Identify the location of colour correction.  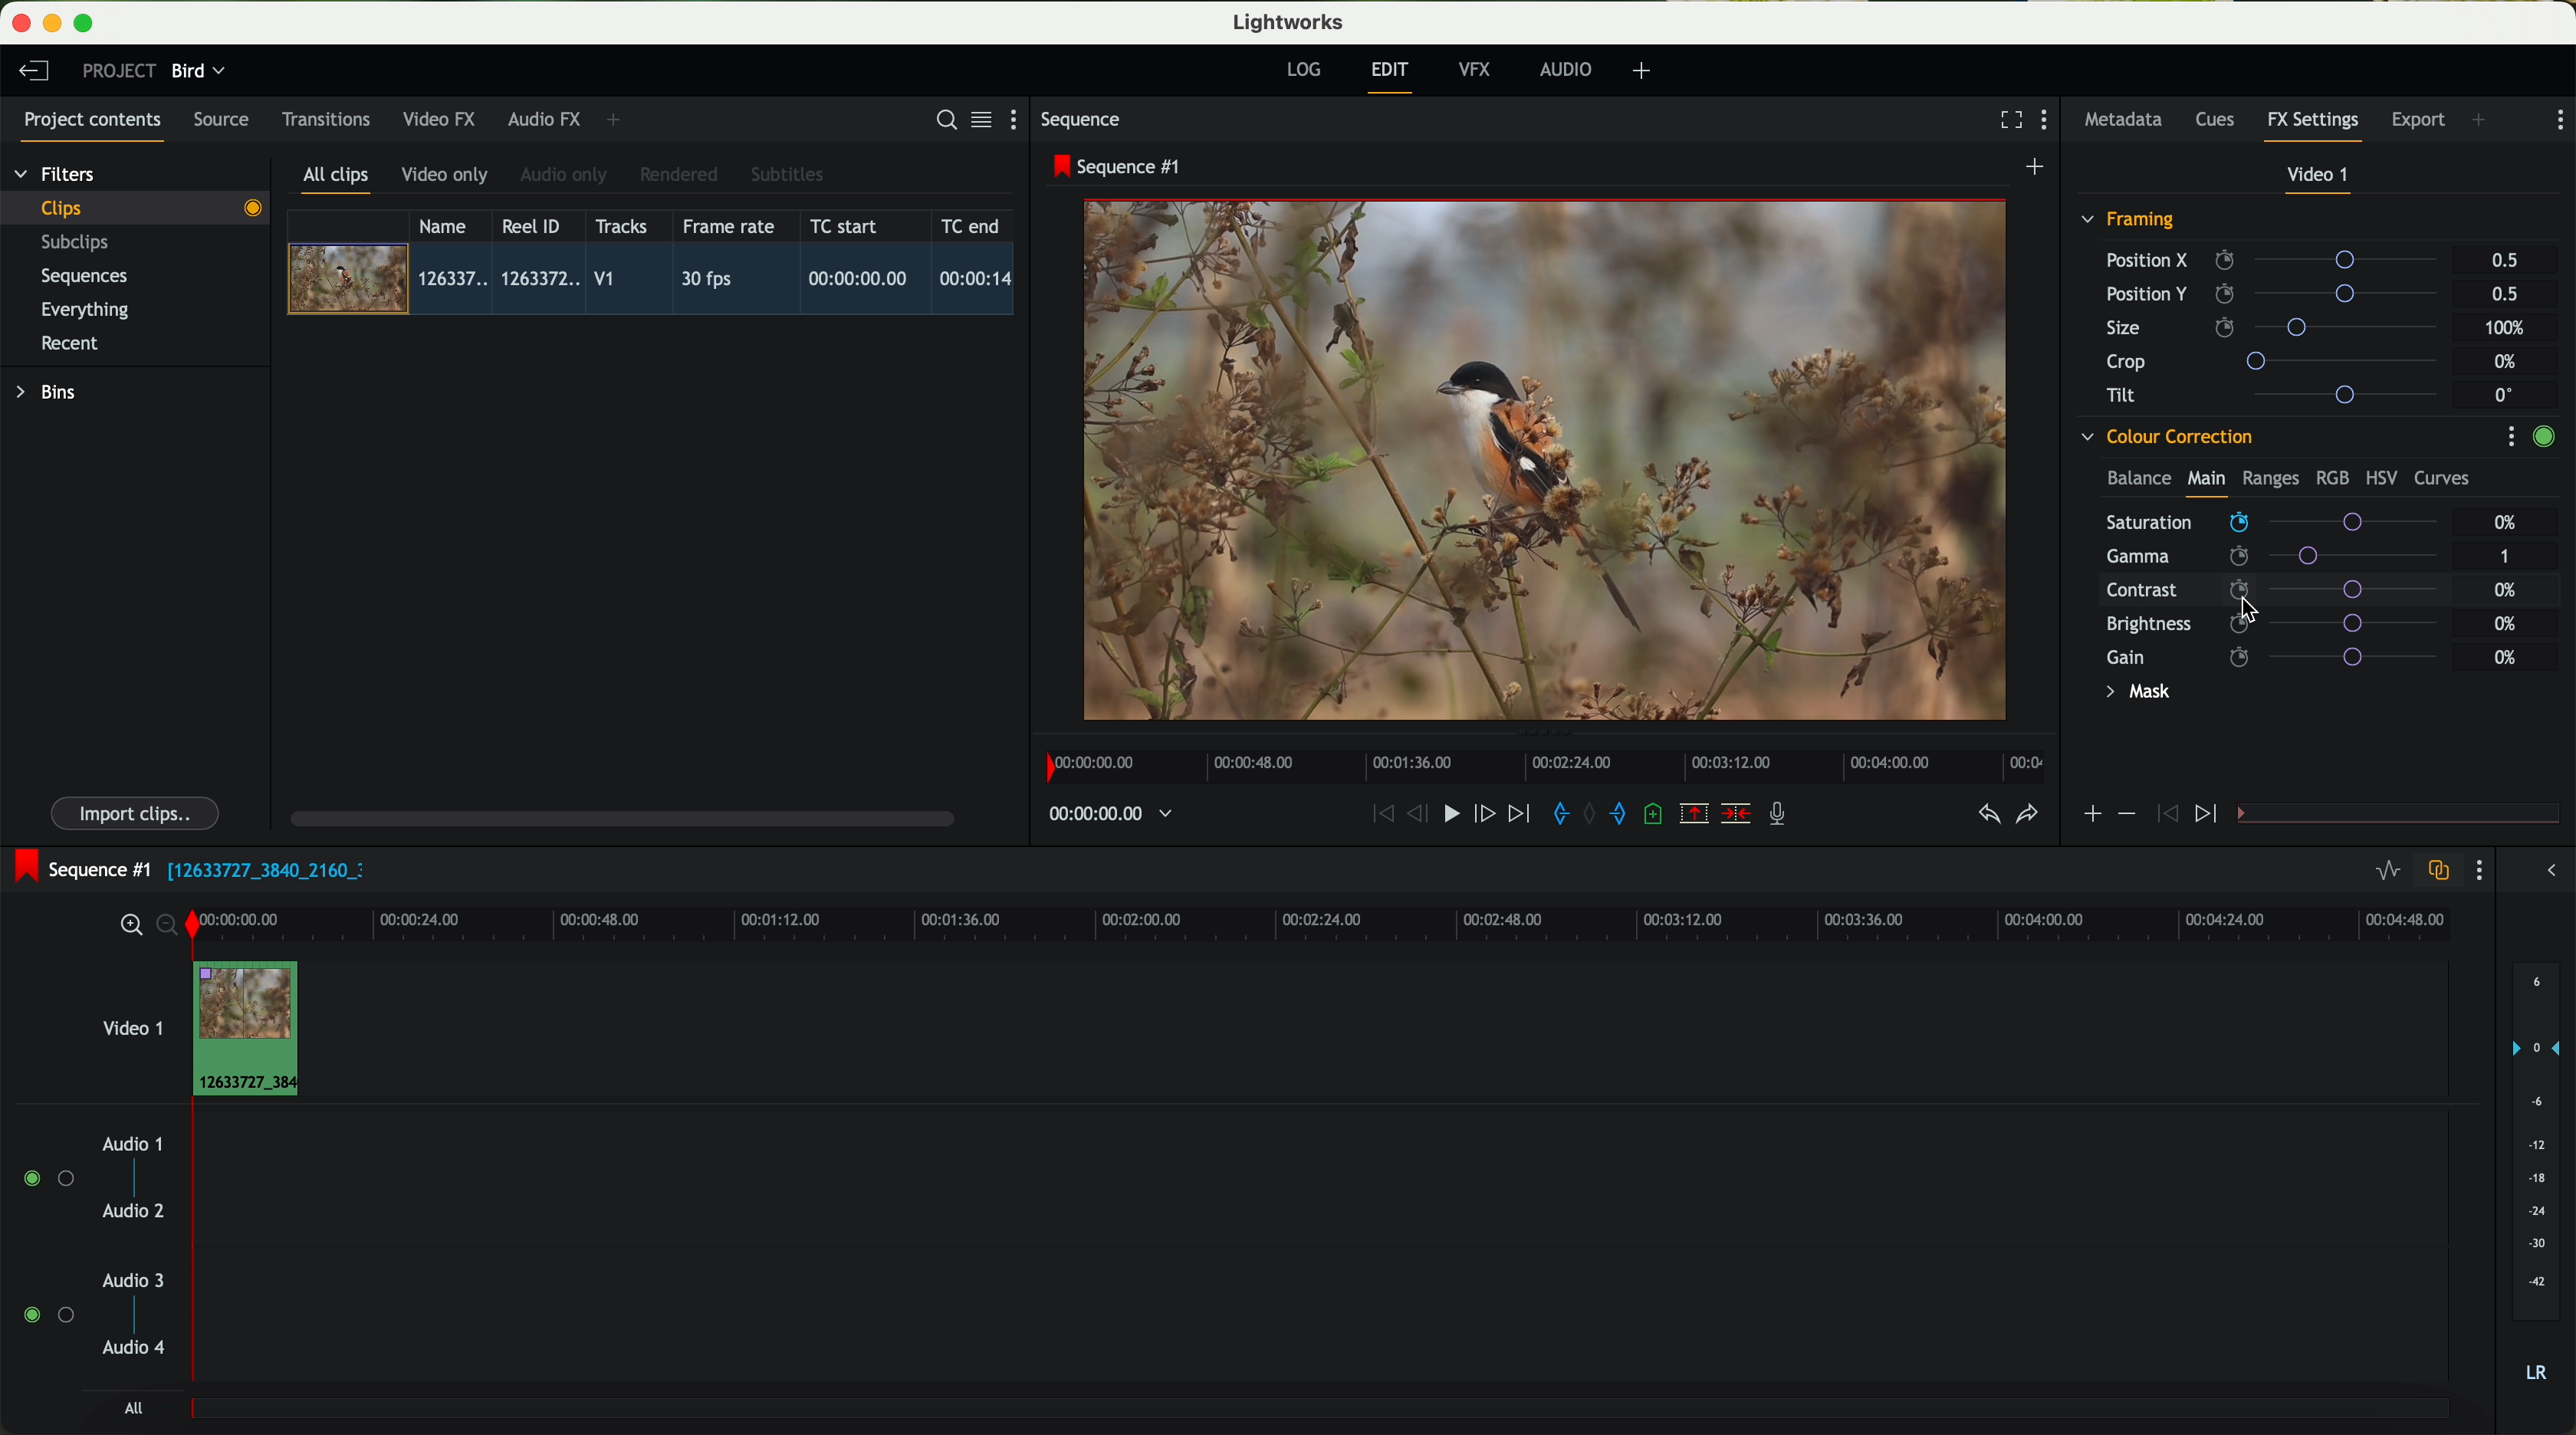
(2165, 437).